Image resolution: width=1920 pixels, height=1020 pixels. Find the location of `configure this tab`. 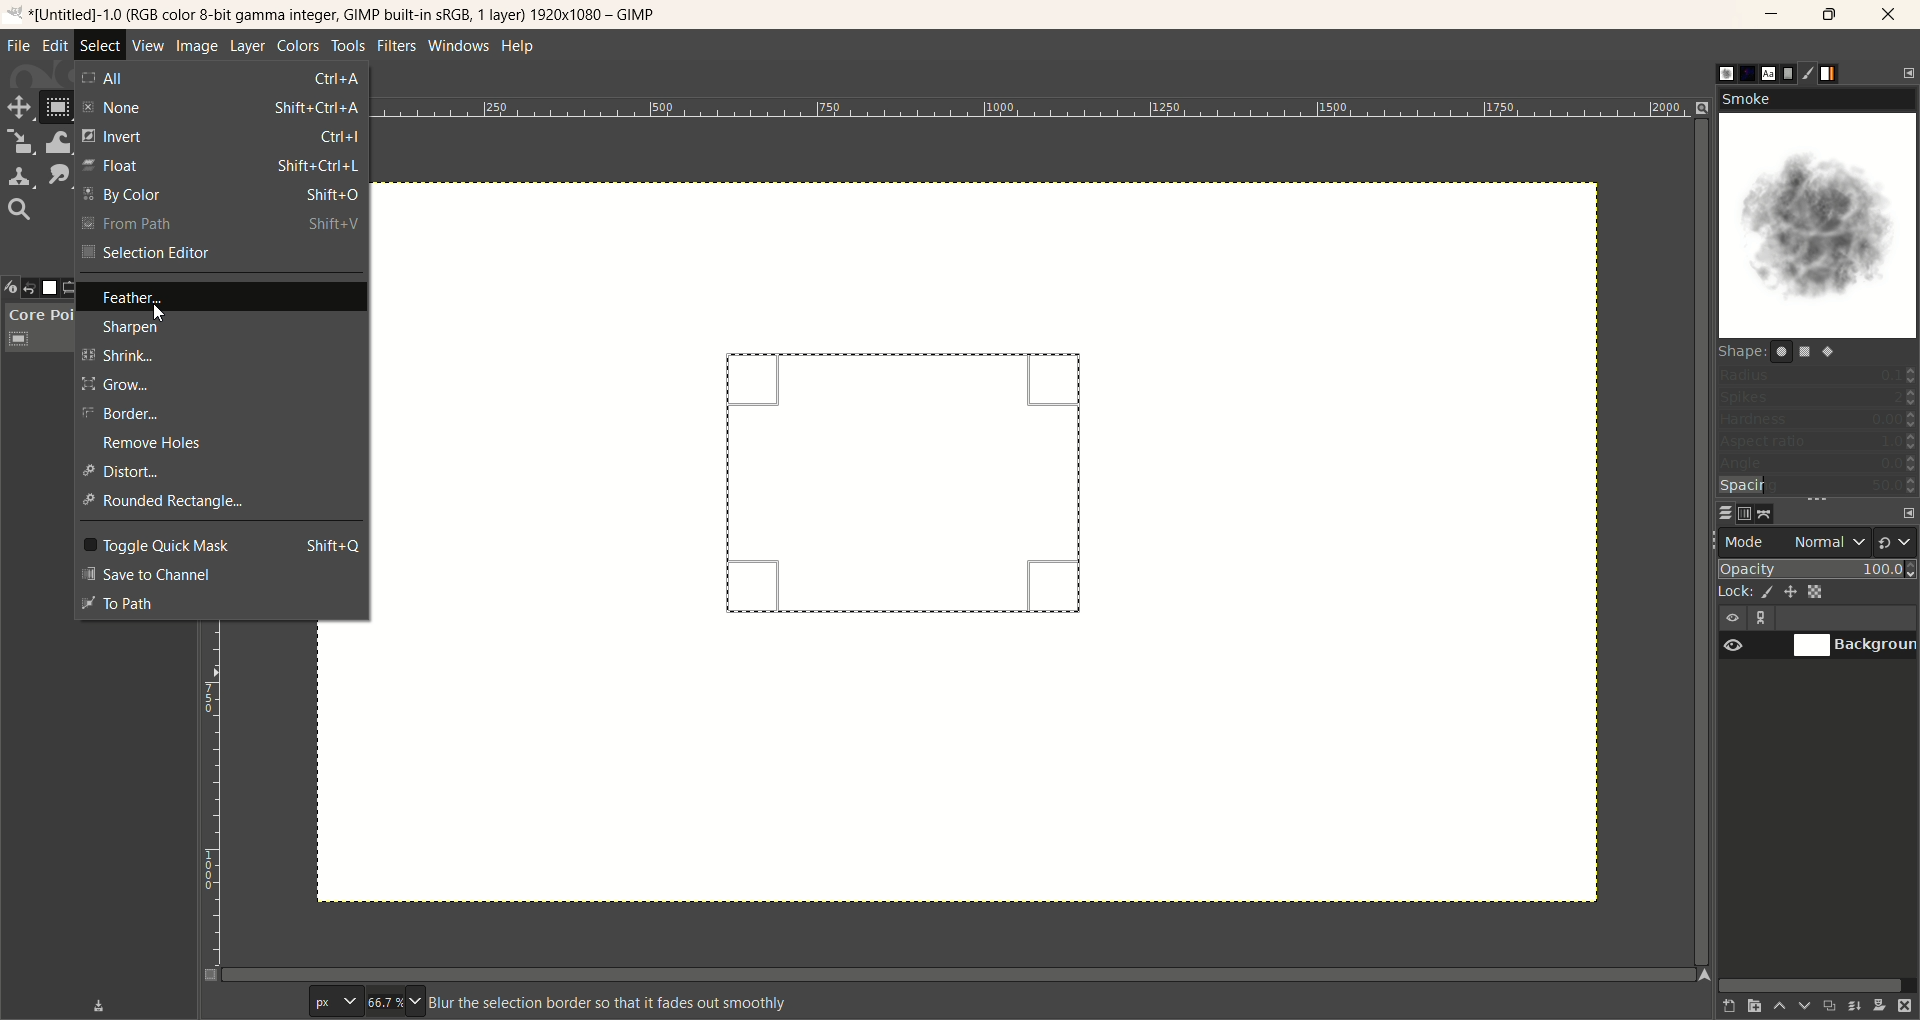

configure this tab is located at coordinates (1908, 511).